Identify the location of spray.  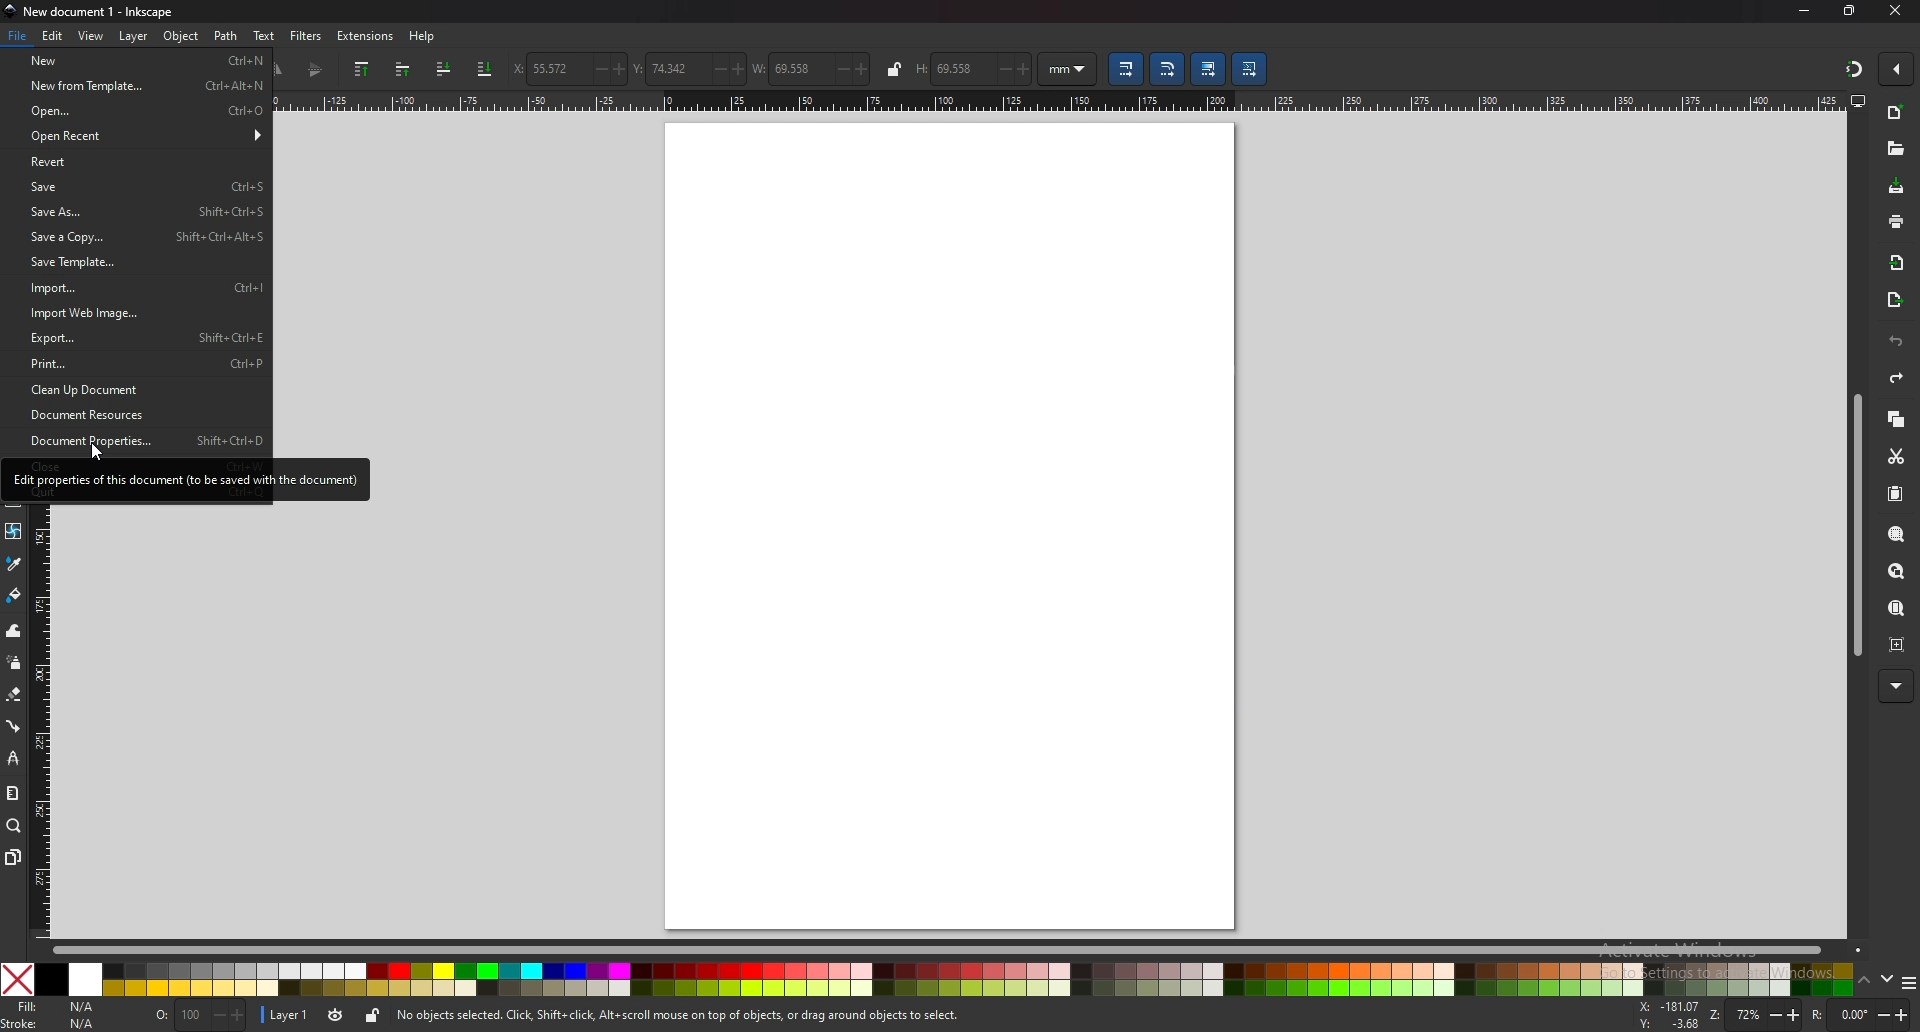
(14, 663).